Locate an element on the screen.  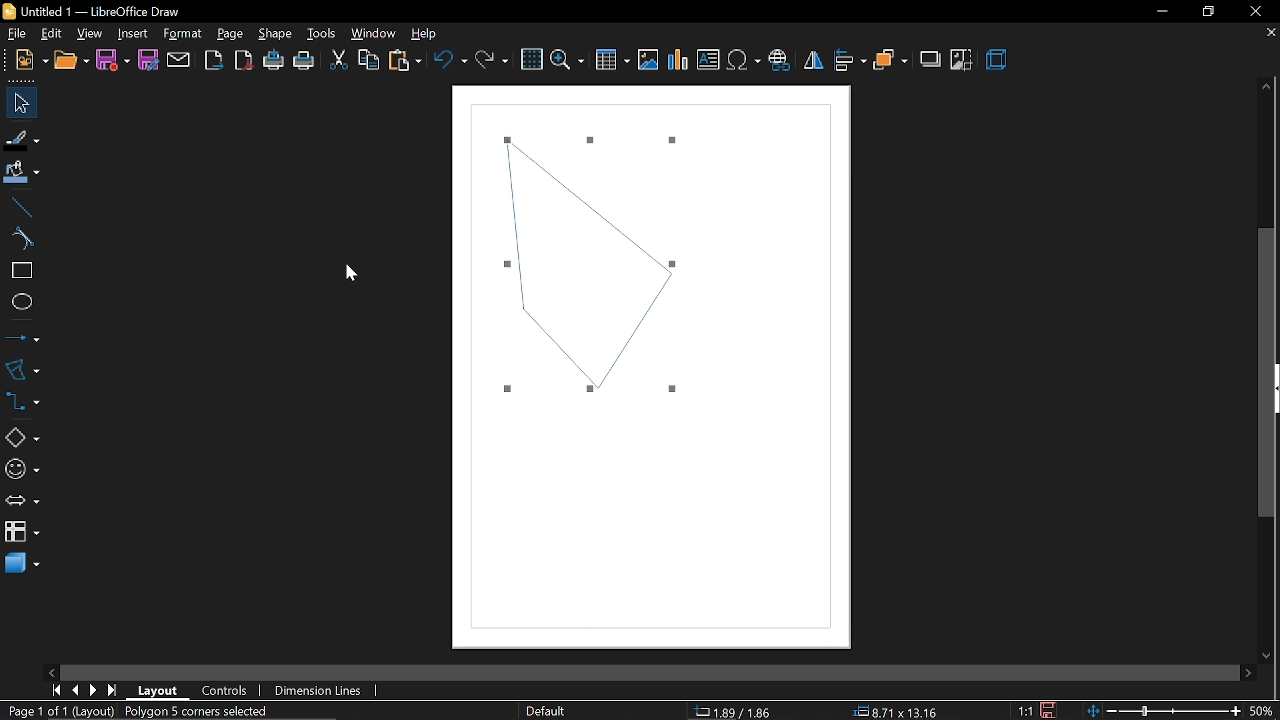
tools is located at coordinates (321, 34).